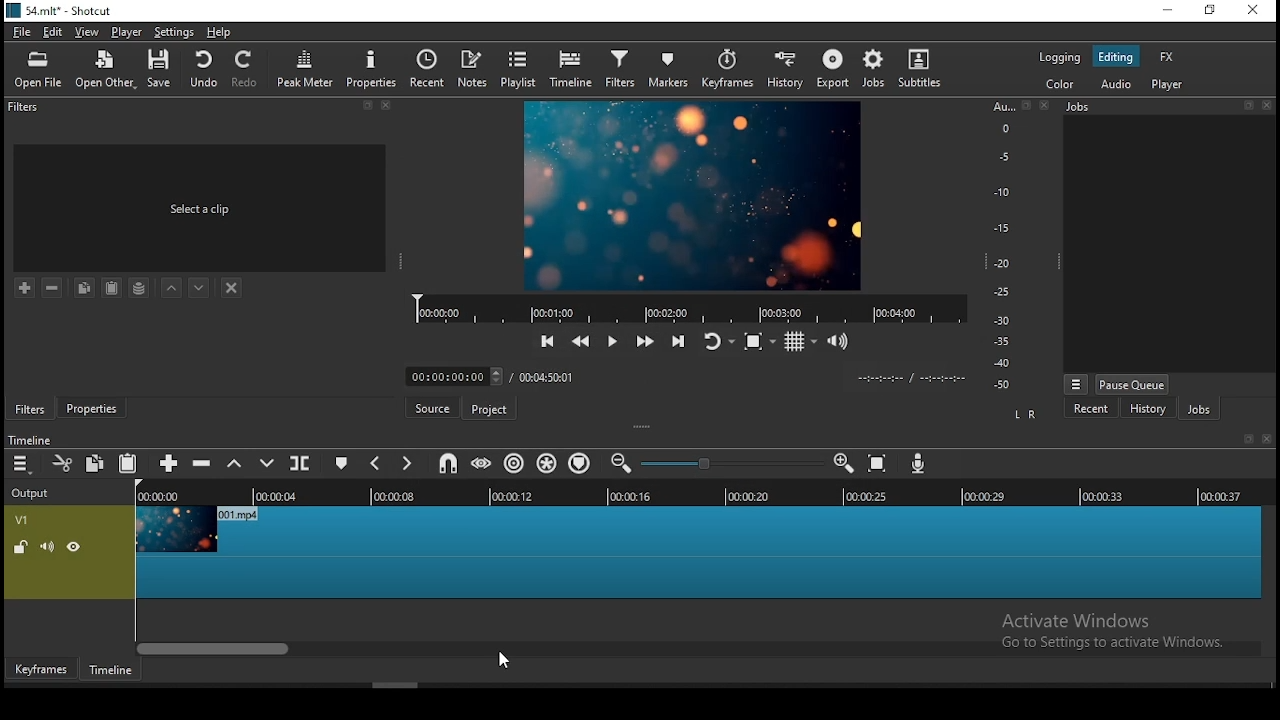 This screenshot has width=1280, height=720. I want to click on history, so click(781, 71).